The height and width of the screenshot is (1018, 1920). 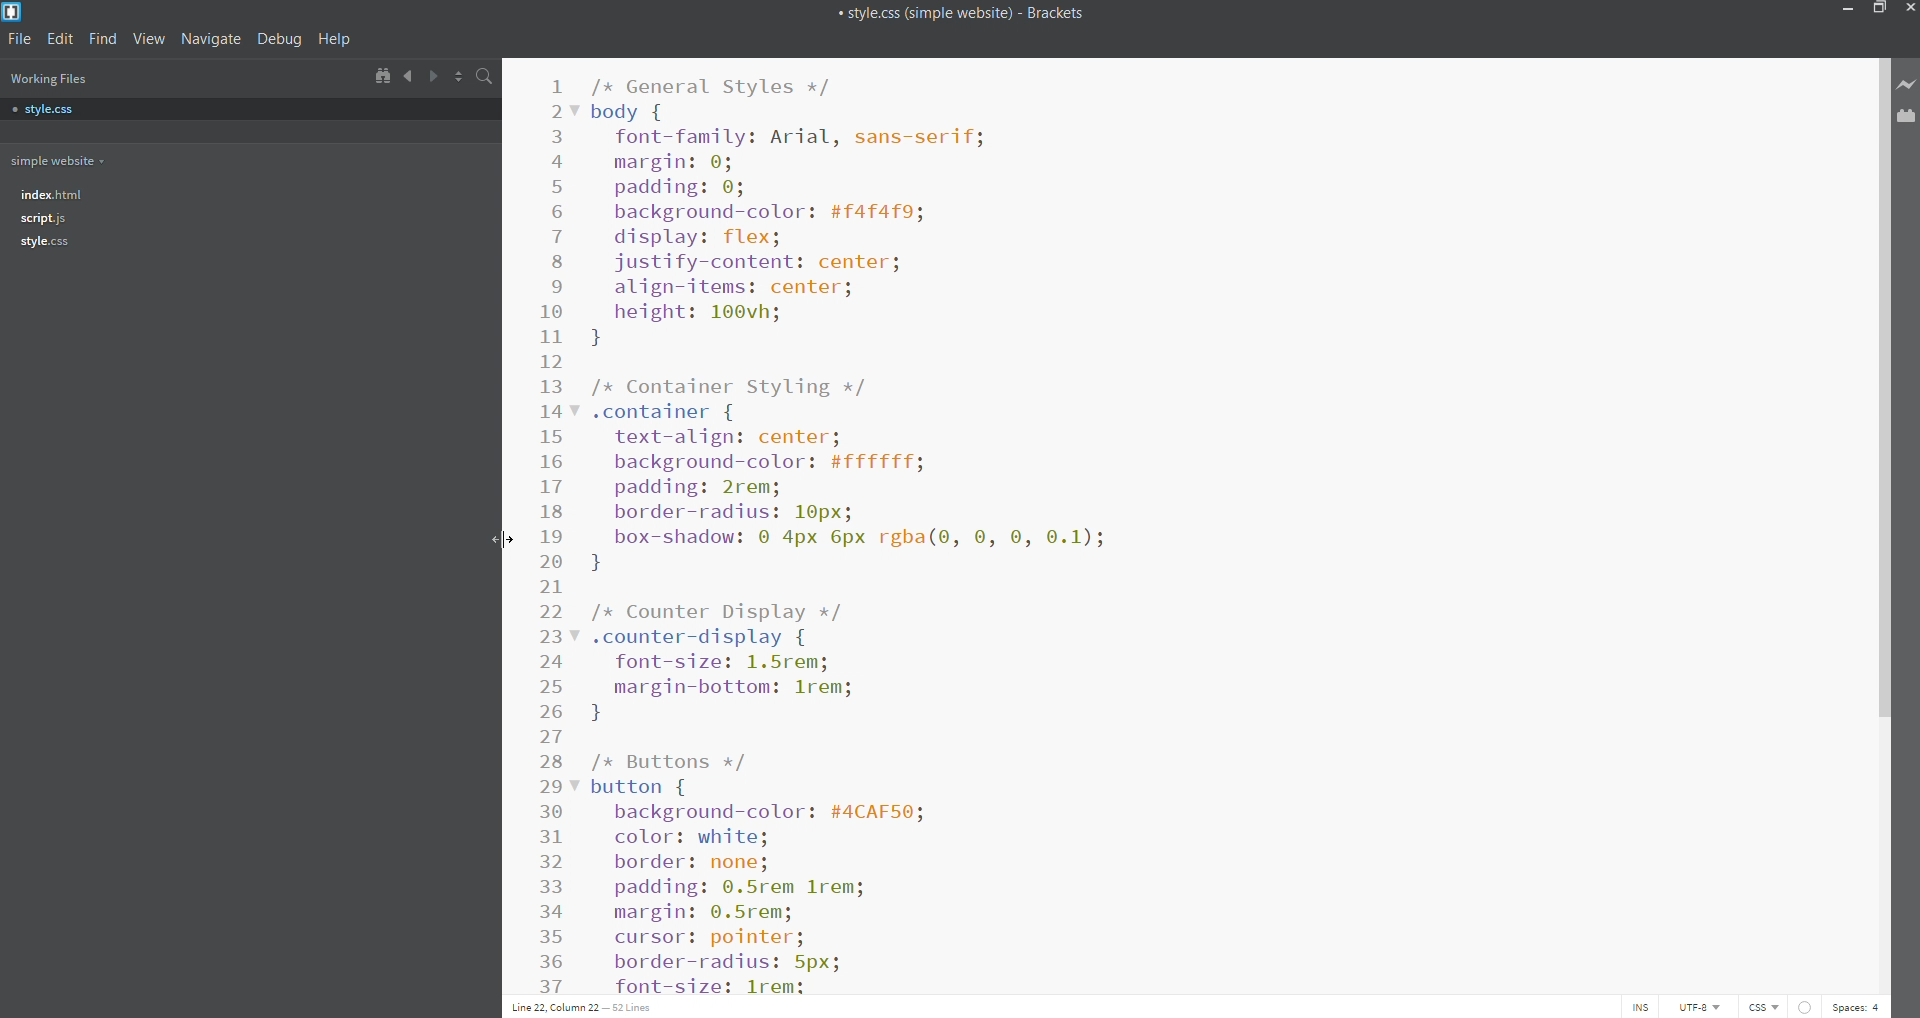 I want to click on navigate forward, so click(x=433, y=77).